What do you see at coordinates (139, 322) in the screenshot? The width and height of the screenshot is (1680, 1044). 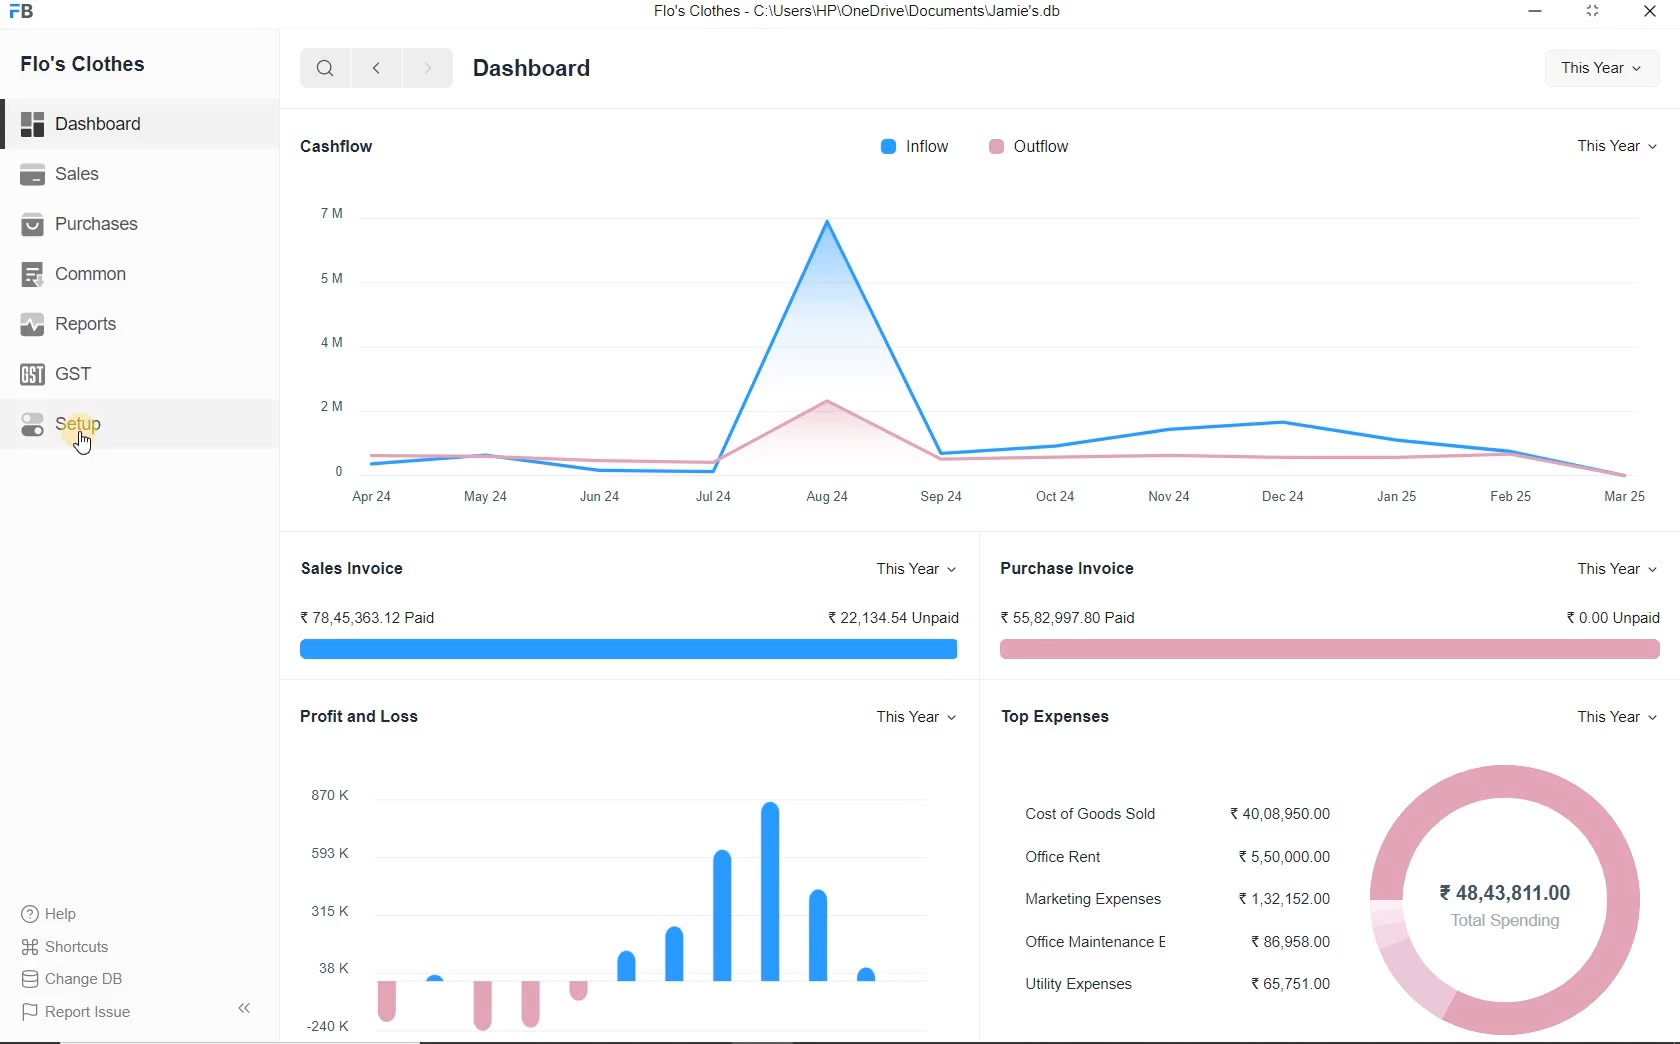 I see `Reports` at bounding box center [139, 322].